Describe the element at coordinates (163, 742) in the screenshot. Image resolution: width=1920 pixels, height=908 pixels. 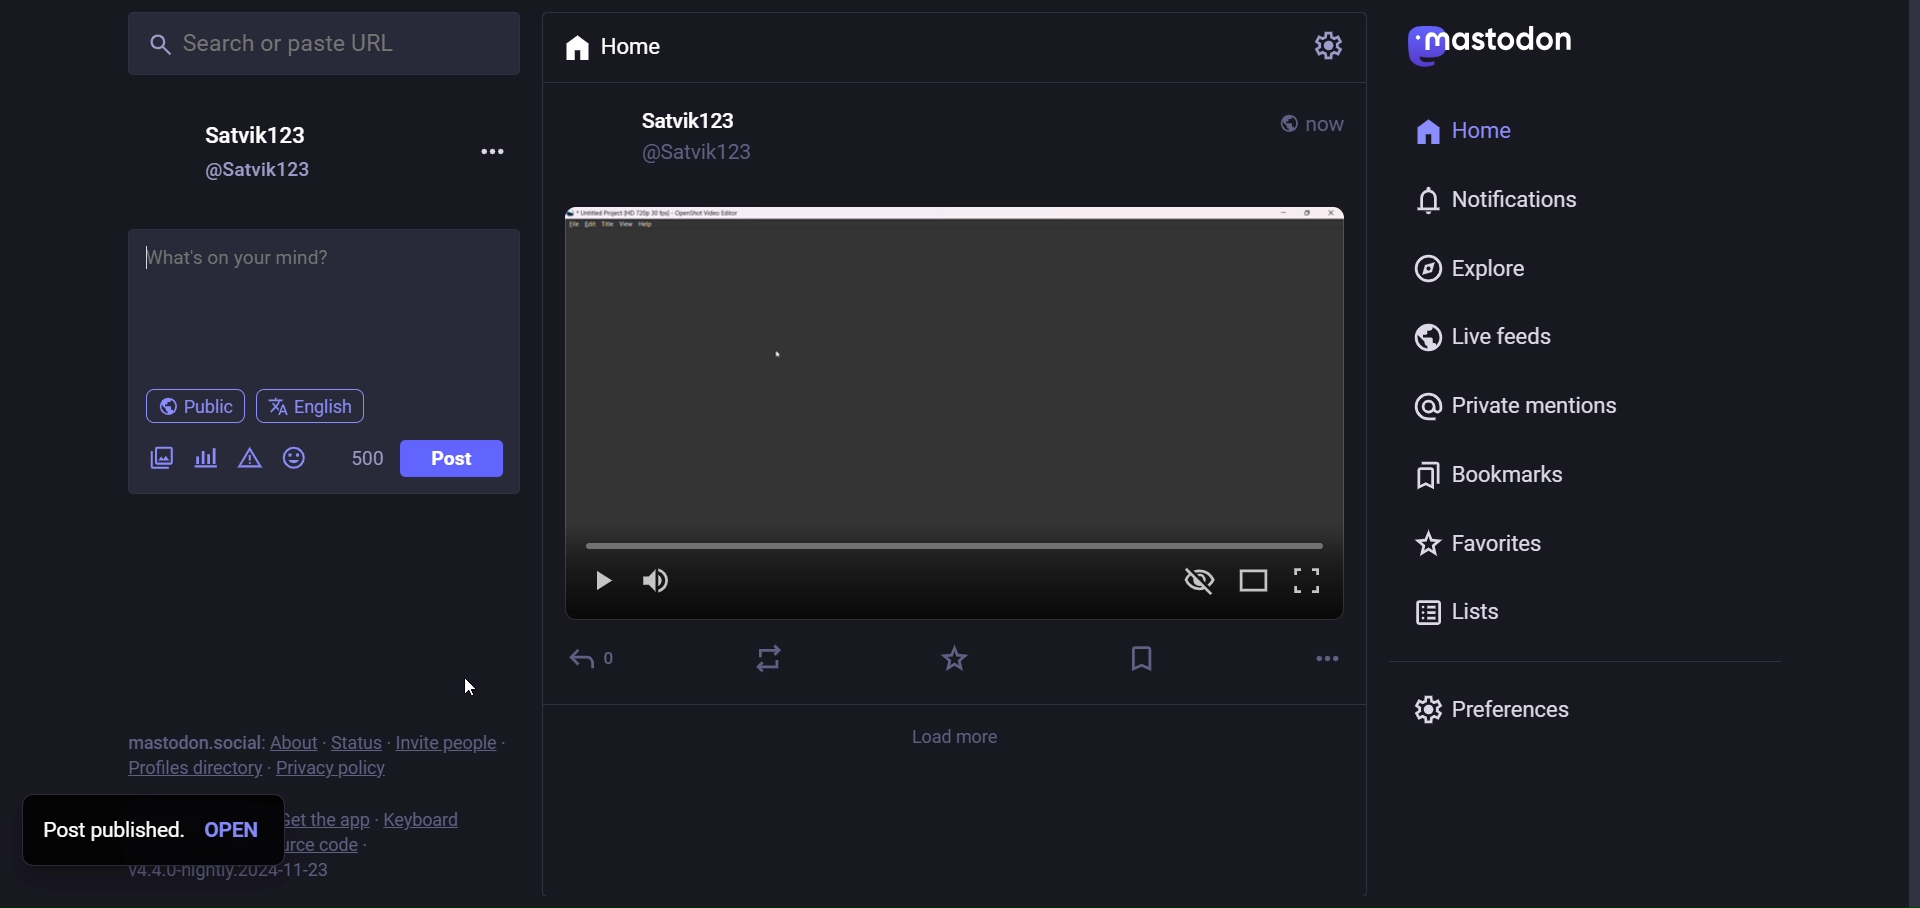
I see `mastodon` at that location.